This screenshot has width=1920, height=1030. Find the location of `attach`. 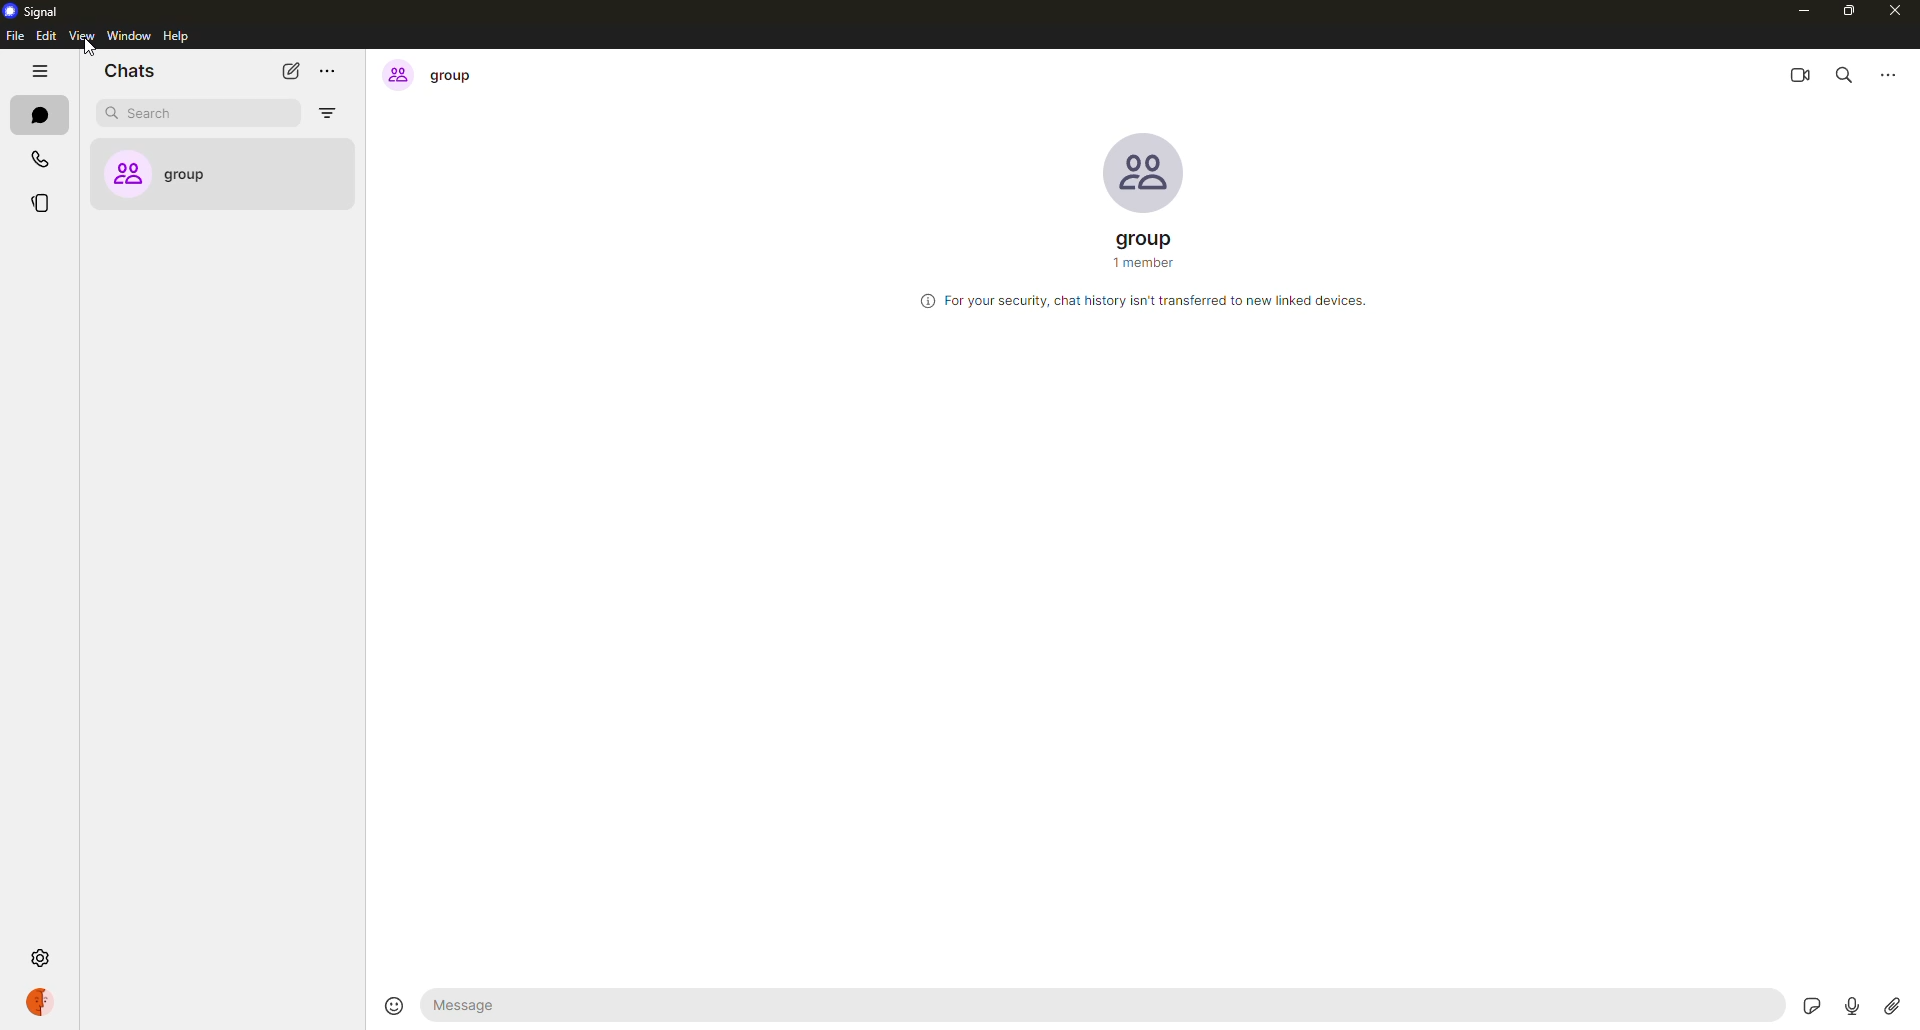

attach is located at coordinates (1891, 1006).